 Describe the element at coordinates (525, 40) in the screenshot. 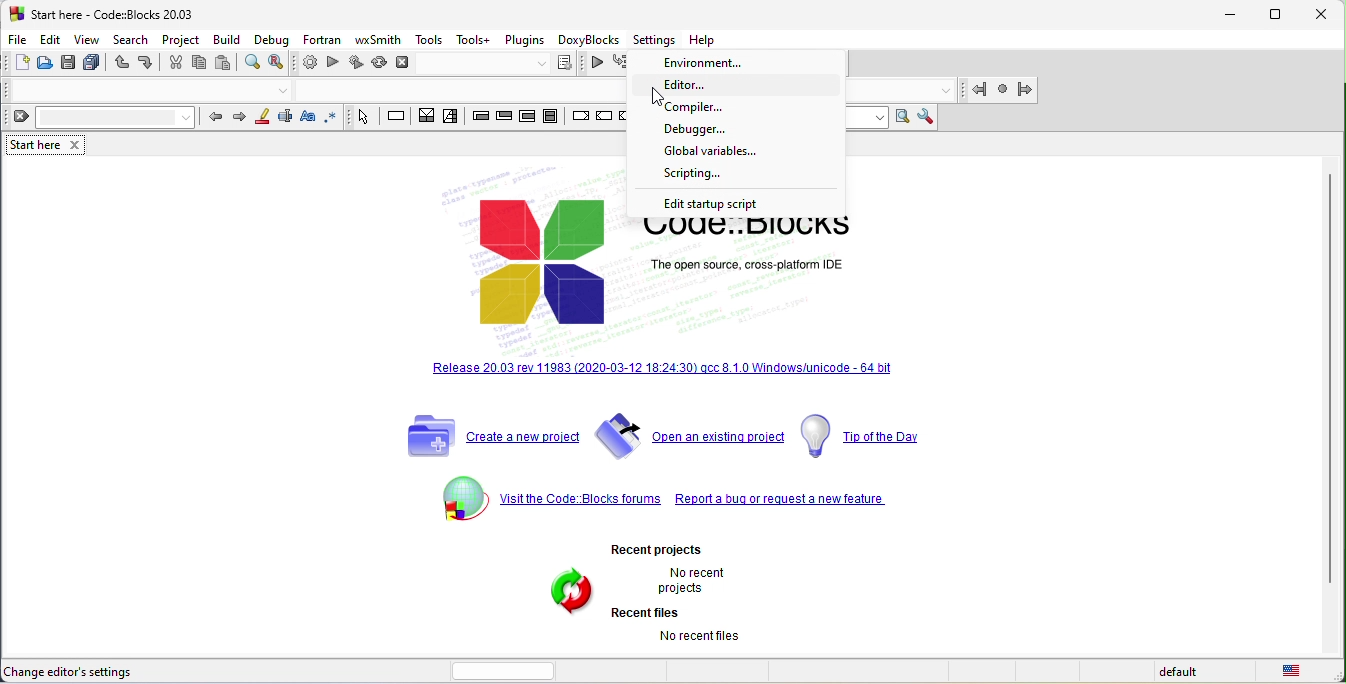

I see `plugins` at that location.